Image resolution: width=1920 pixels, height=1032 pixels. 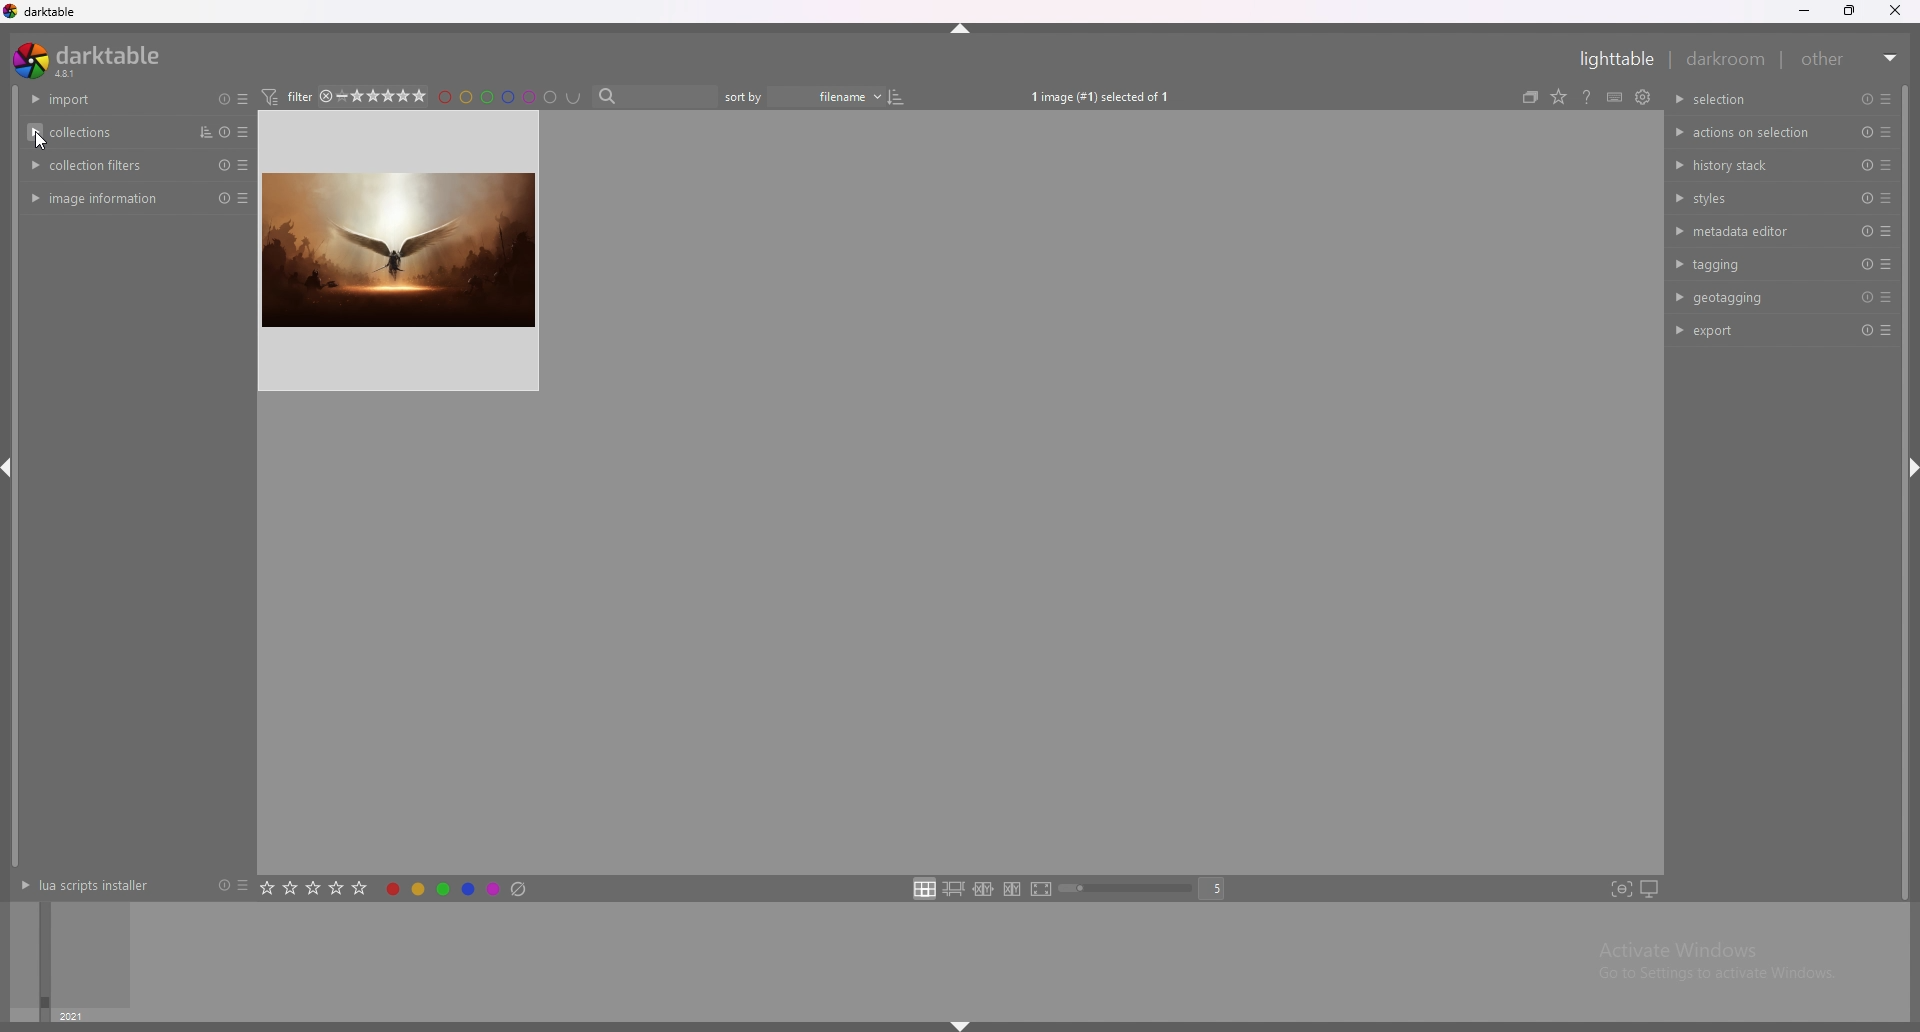 I want to click on actions on selection, so click(x=1746, y=133).